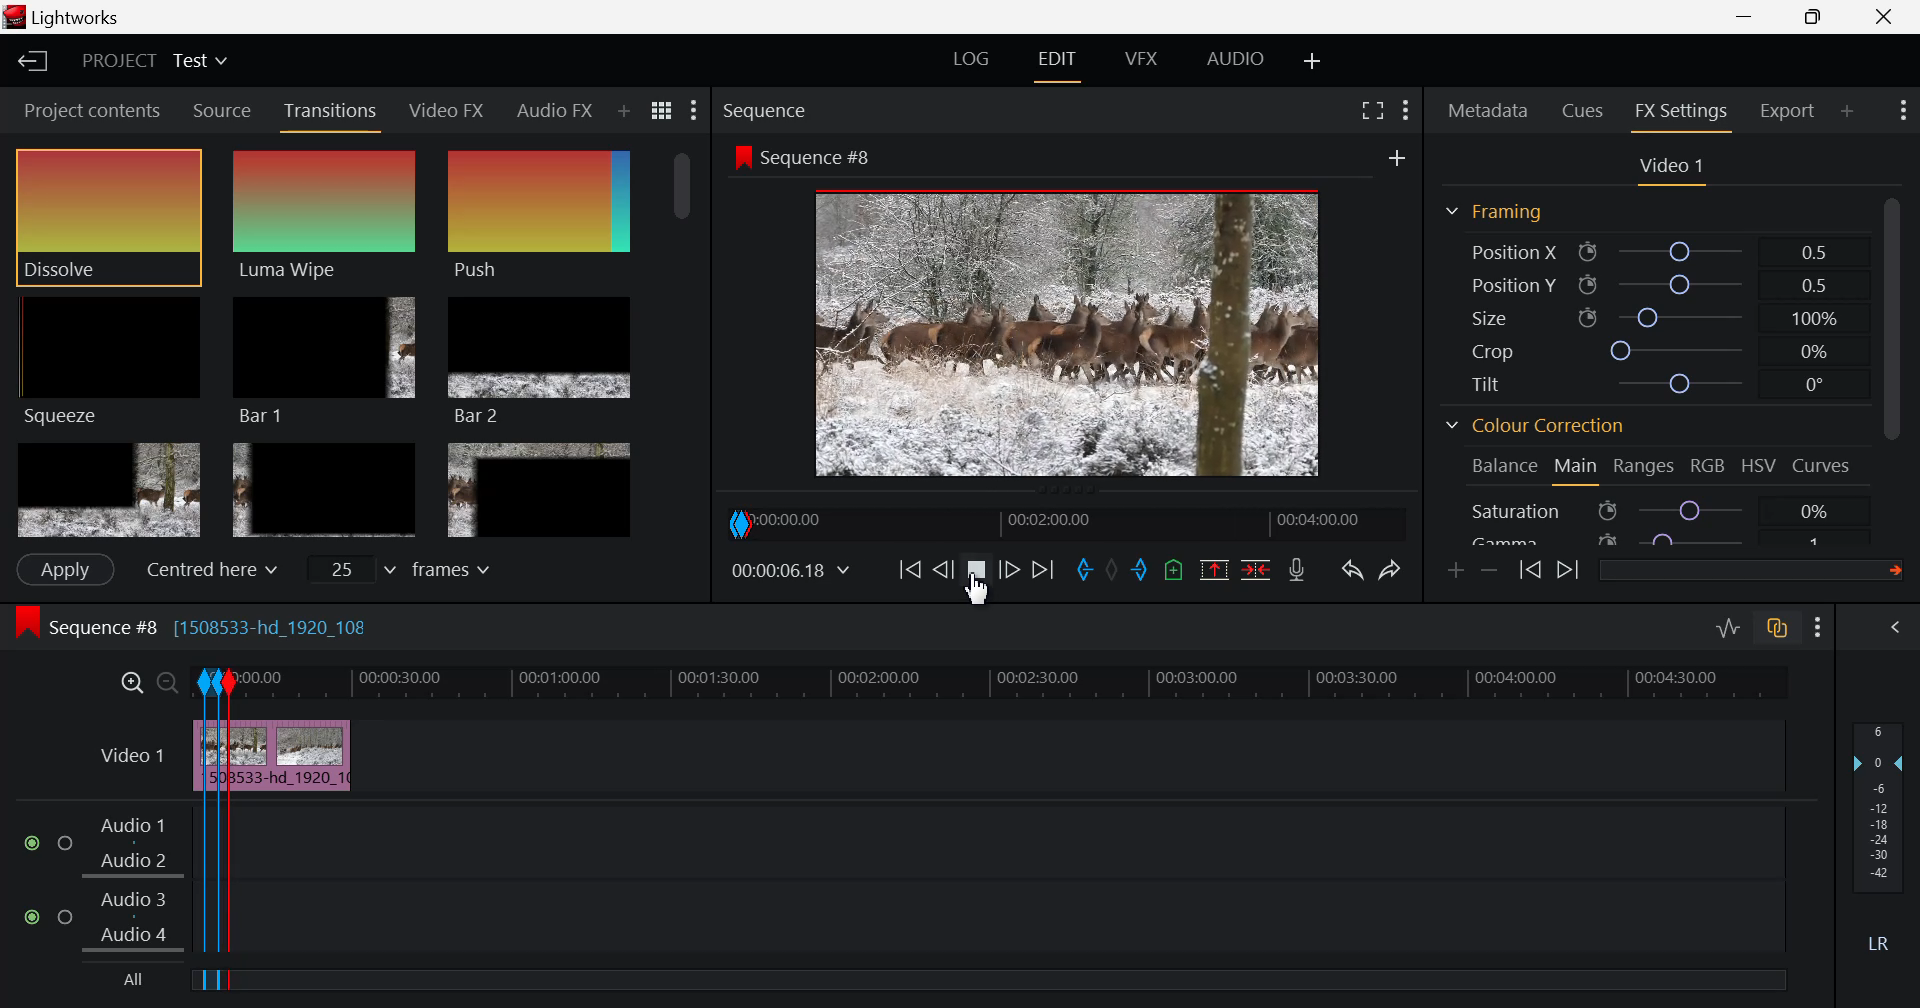 The height and width of the screenshot is (1008, 1920). What do you see at coordinates (972, 62) in the screenshot?
I see `LOG` at bounding box center [972, 62].